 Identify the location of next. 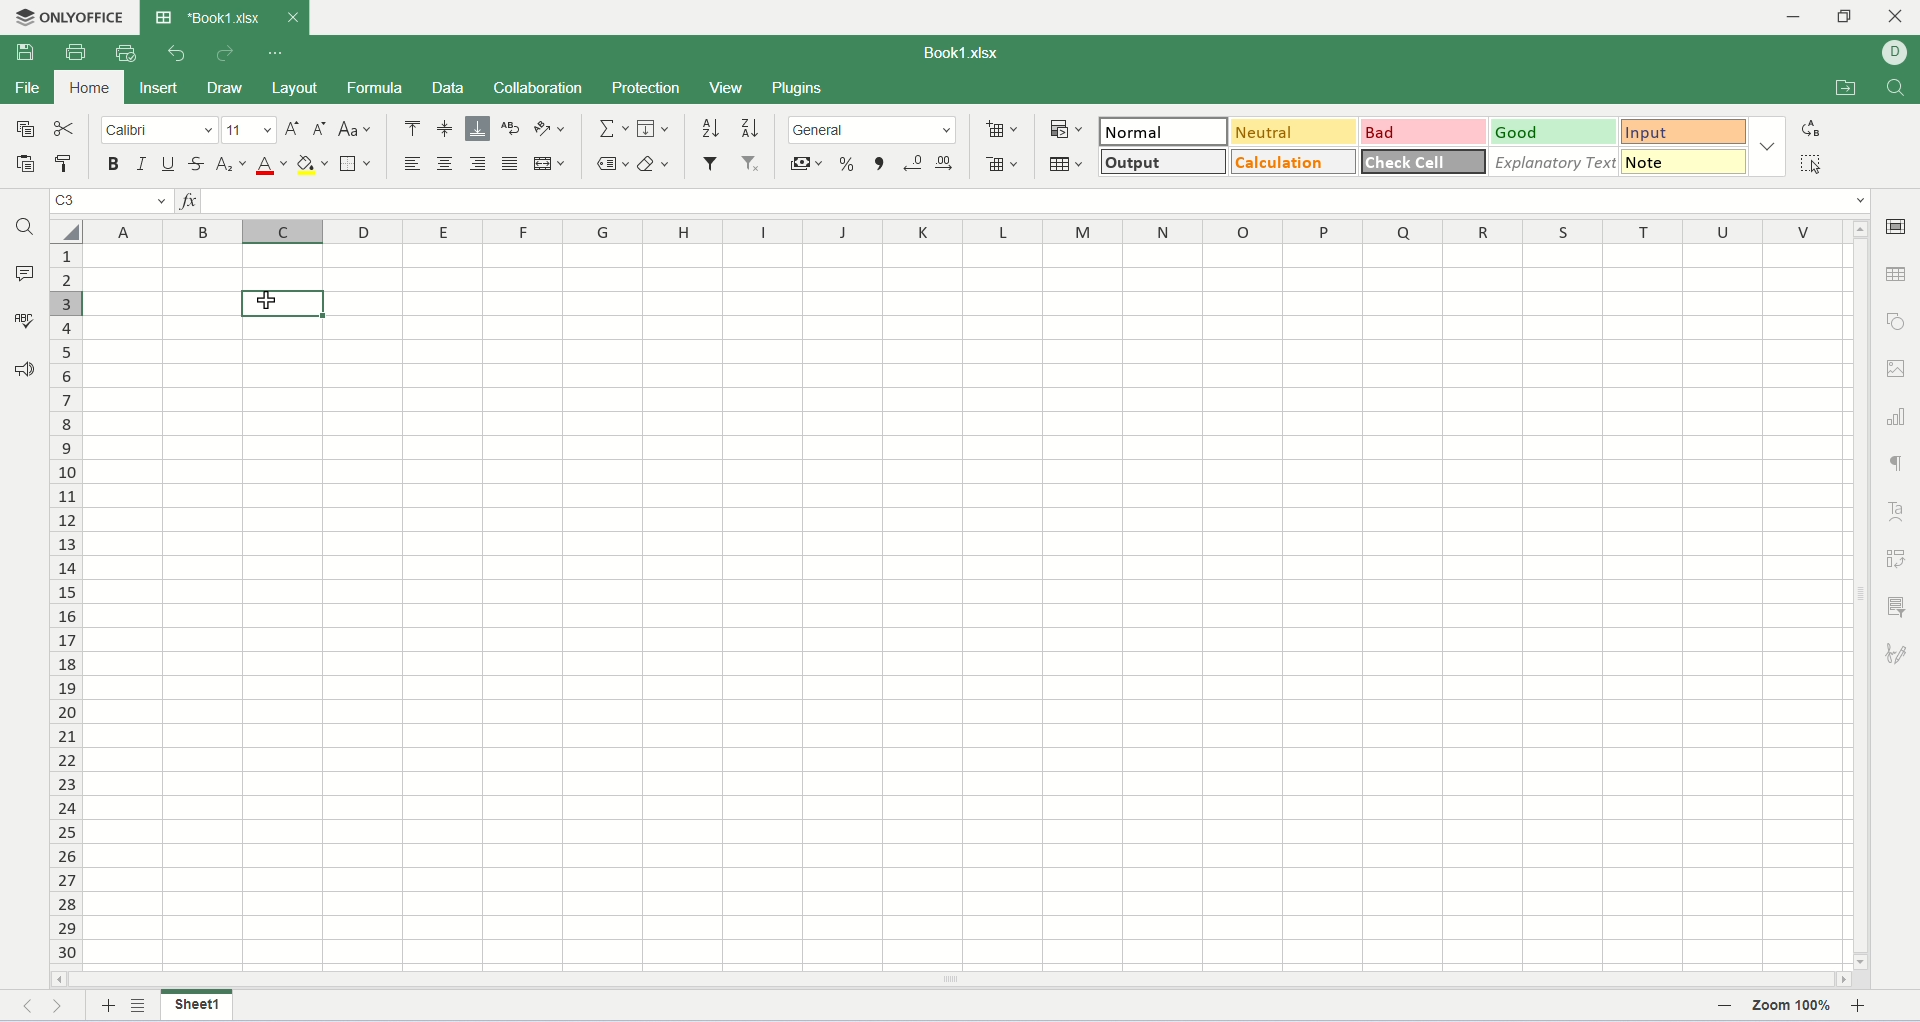
(57, 1004).